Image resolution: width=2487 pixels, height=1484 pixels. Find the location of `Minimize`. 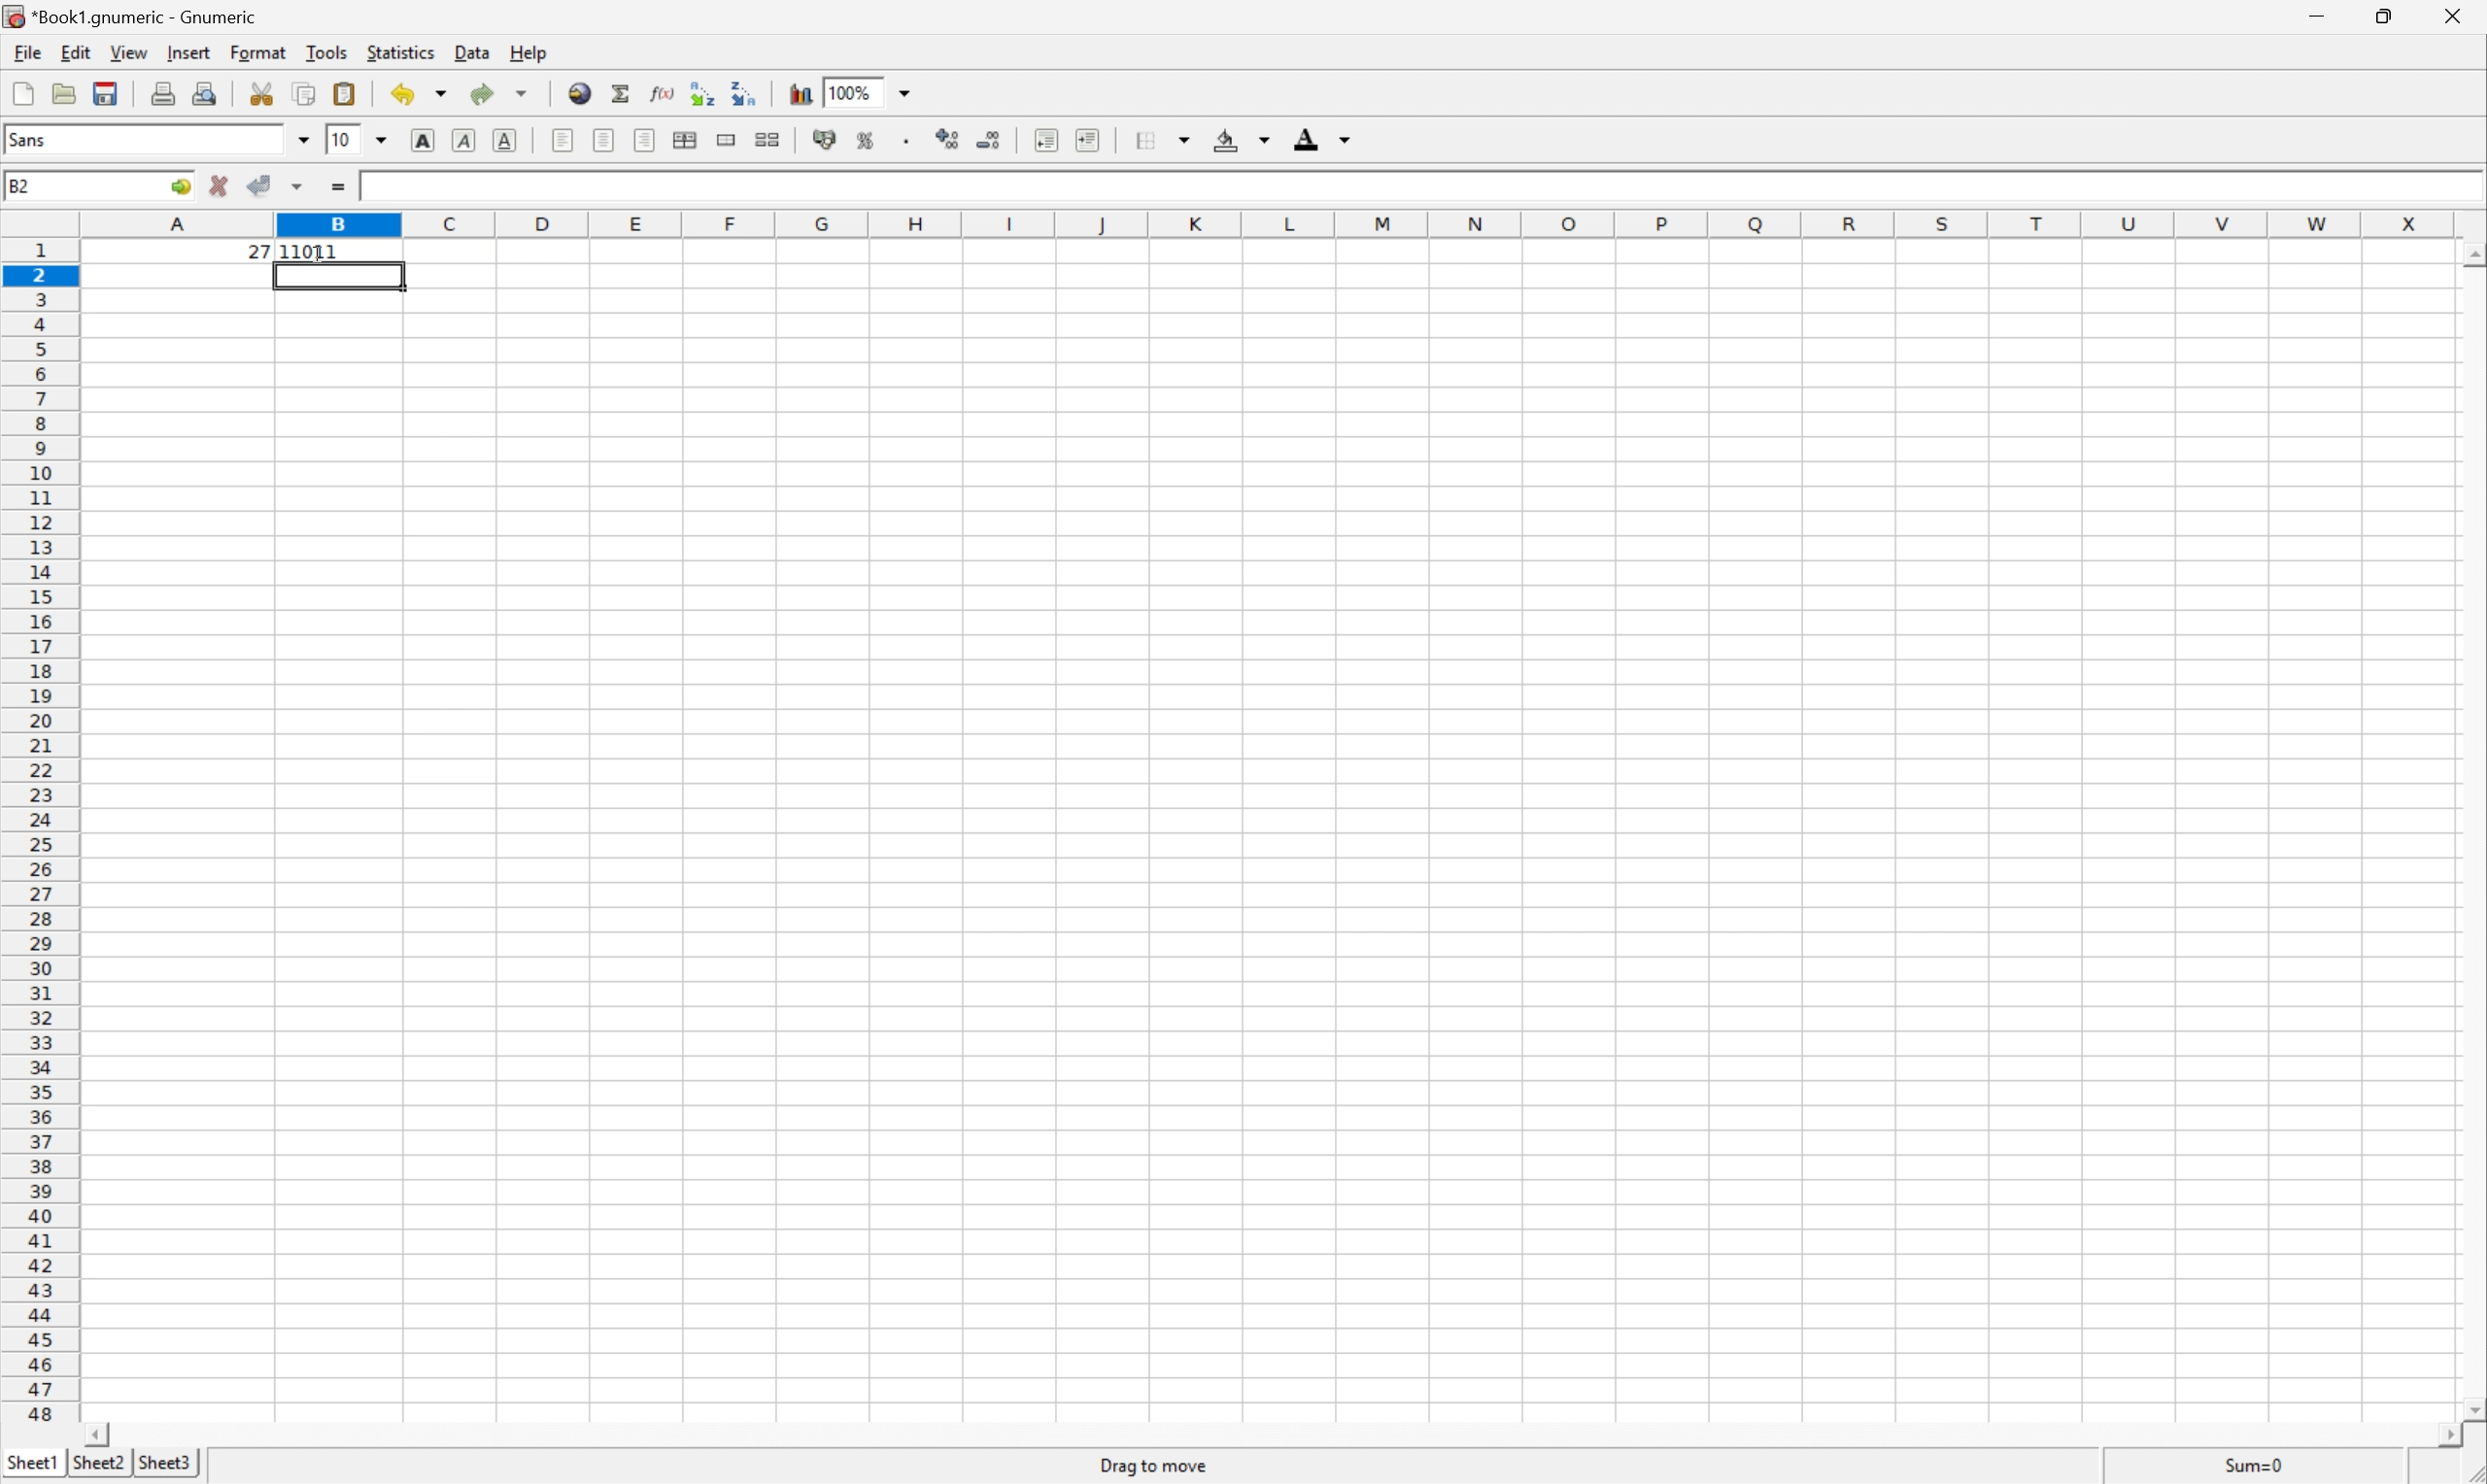

Minimize is located at coordinates (2318, 16).